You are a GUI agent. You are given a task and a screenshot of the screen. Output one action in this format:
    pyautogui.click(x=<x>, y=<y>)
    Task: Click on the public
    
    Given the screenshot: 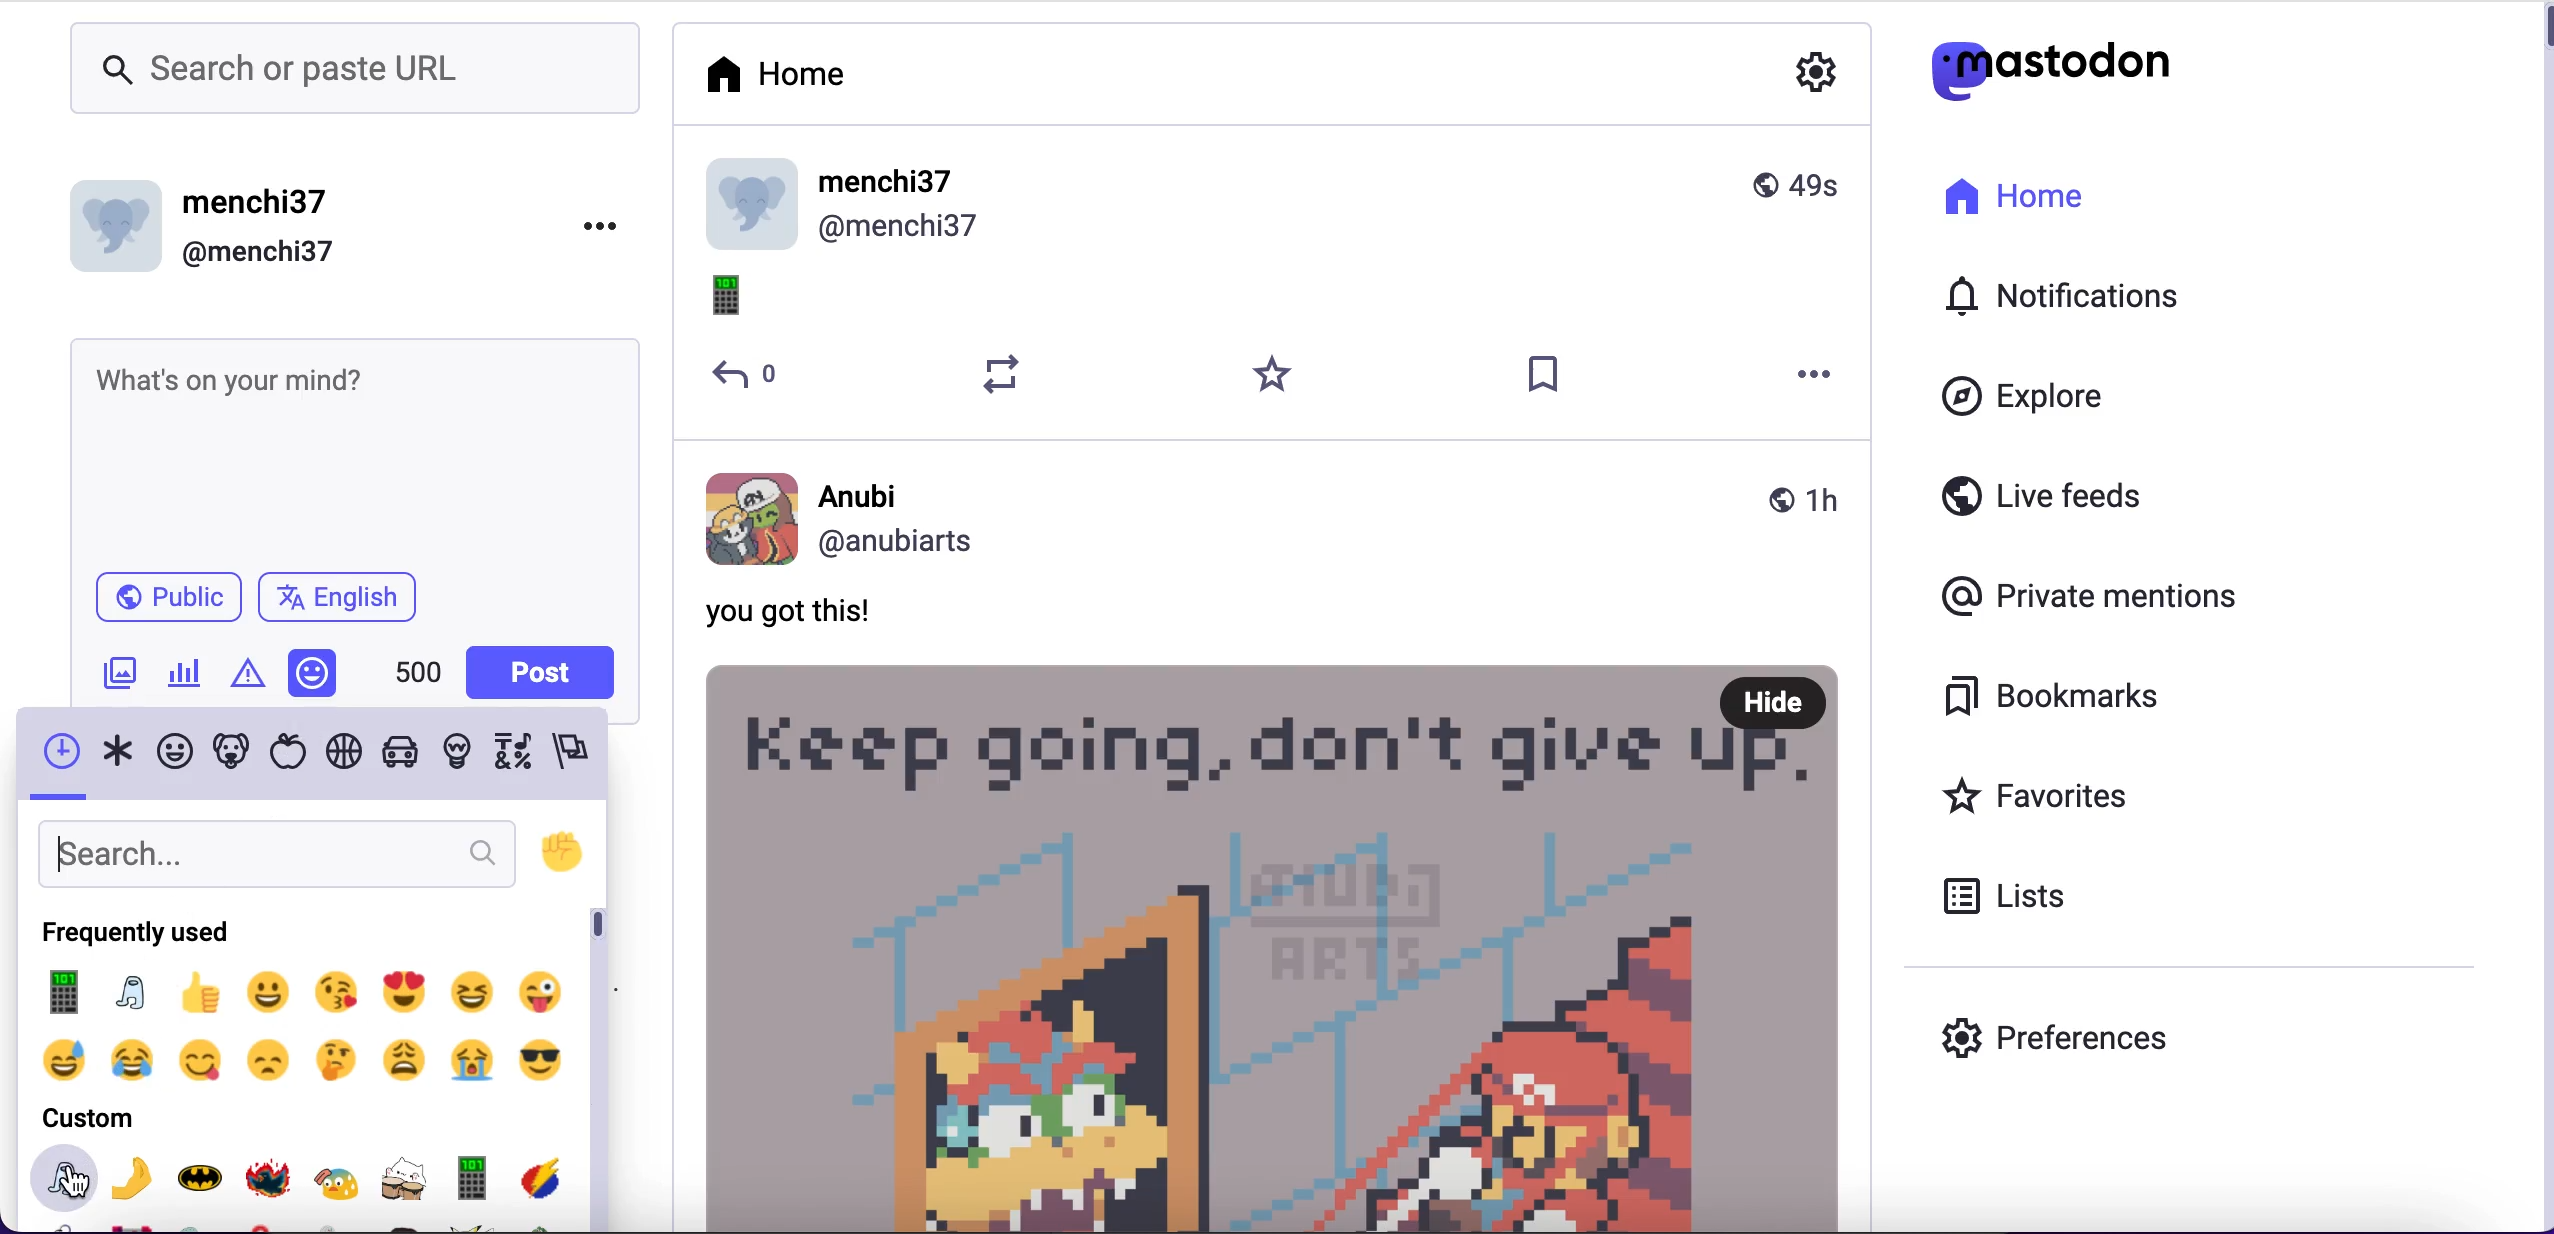 What is the action you would take?
    pyautogui.click(x=152, y=605)
    